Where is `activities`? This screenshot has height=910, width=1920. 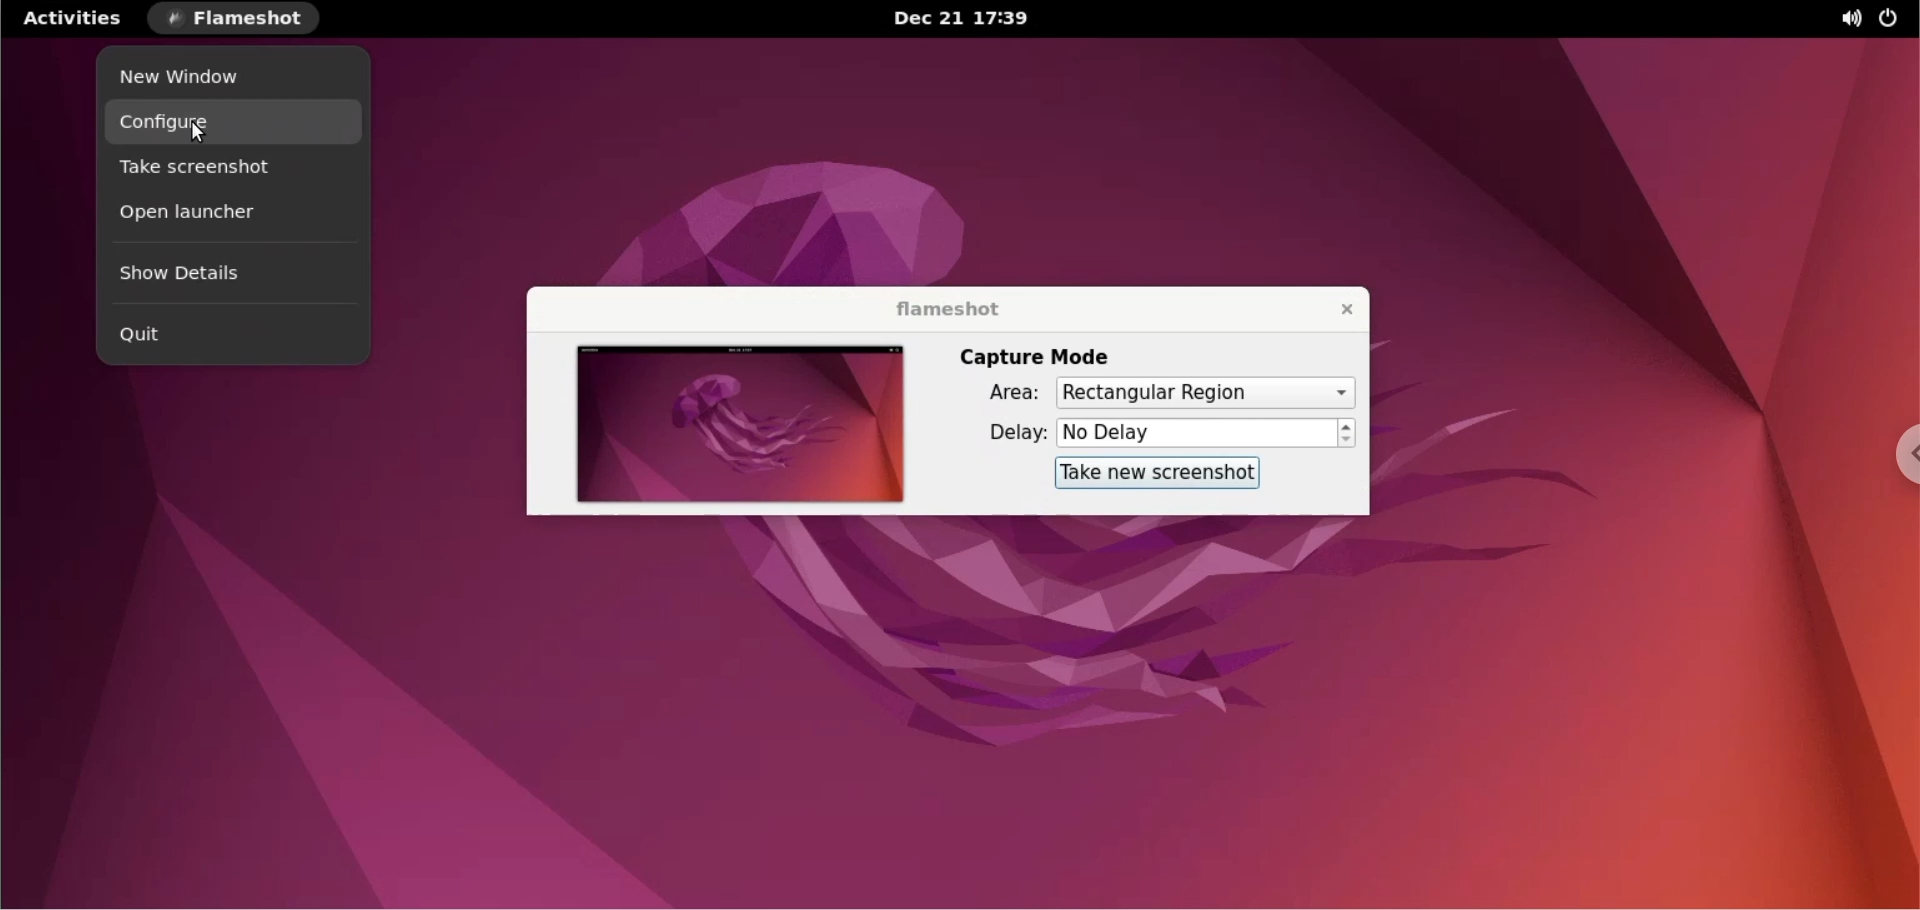
activities is located at coordinates (73, 17).